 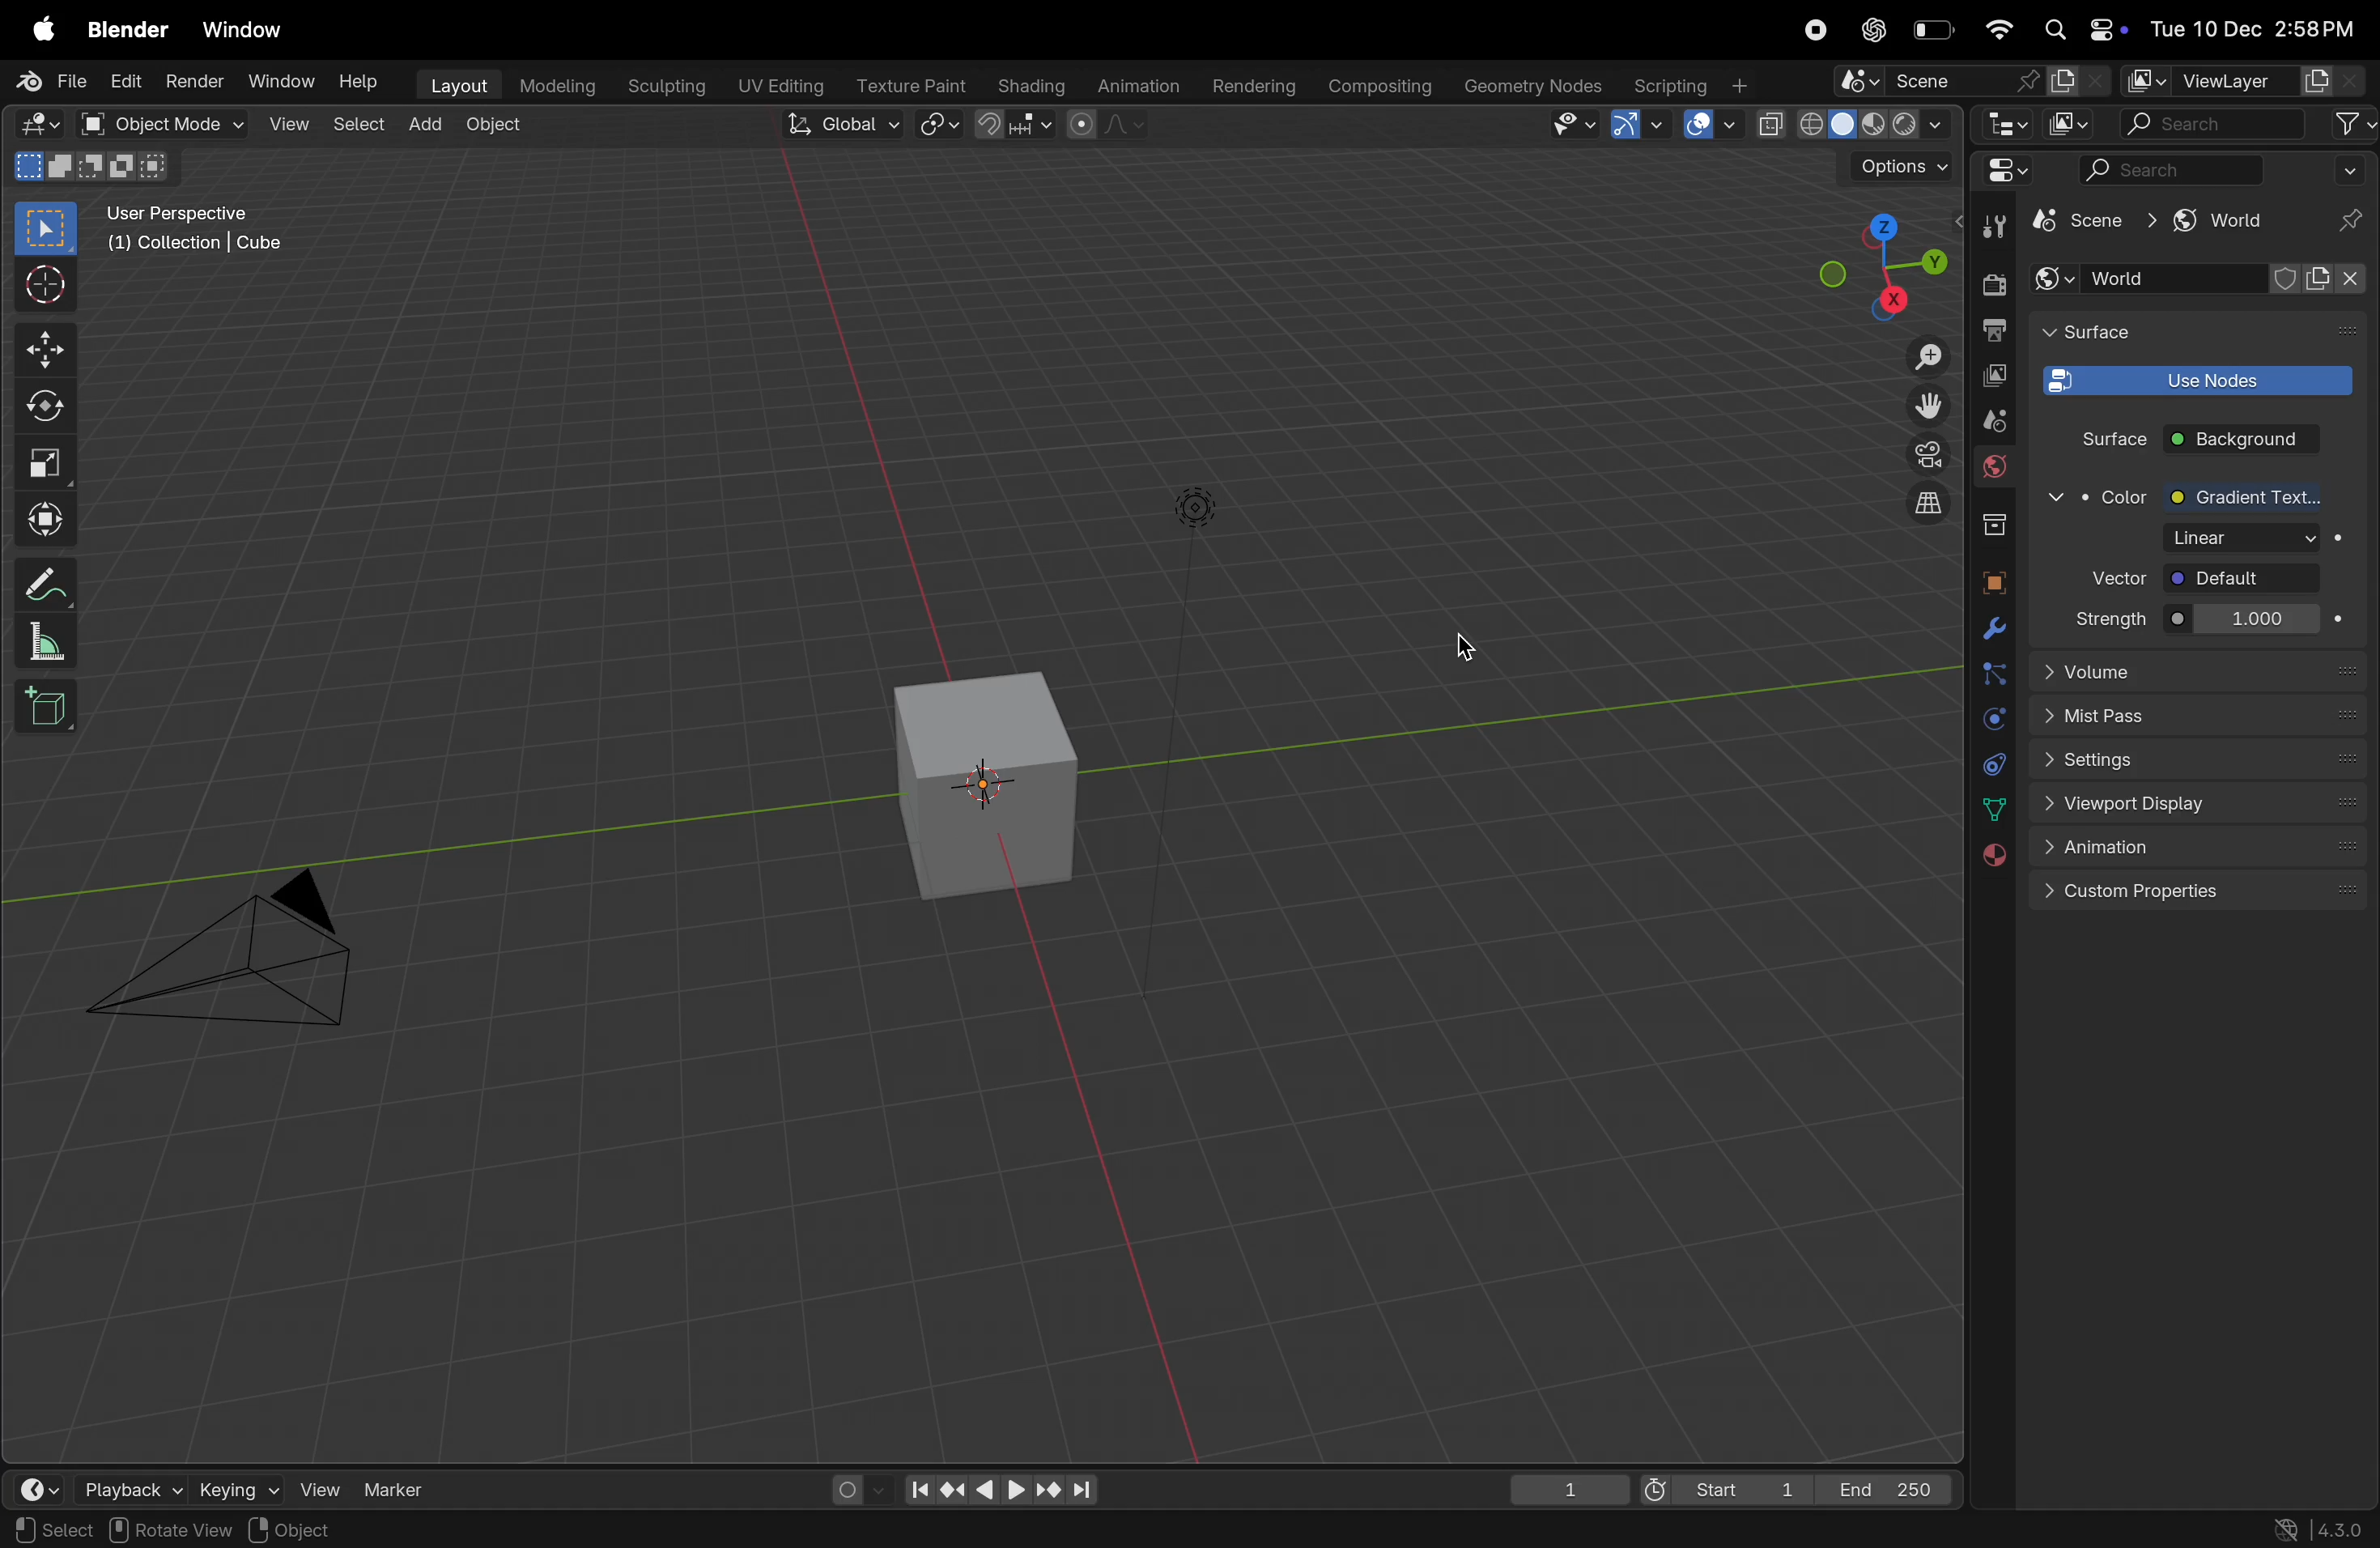 What do you see at coordinates (274, 83) in the screenshot?
I see `Window` at bounding box center [274, 83].